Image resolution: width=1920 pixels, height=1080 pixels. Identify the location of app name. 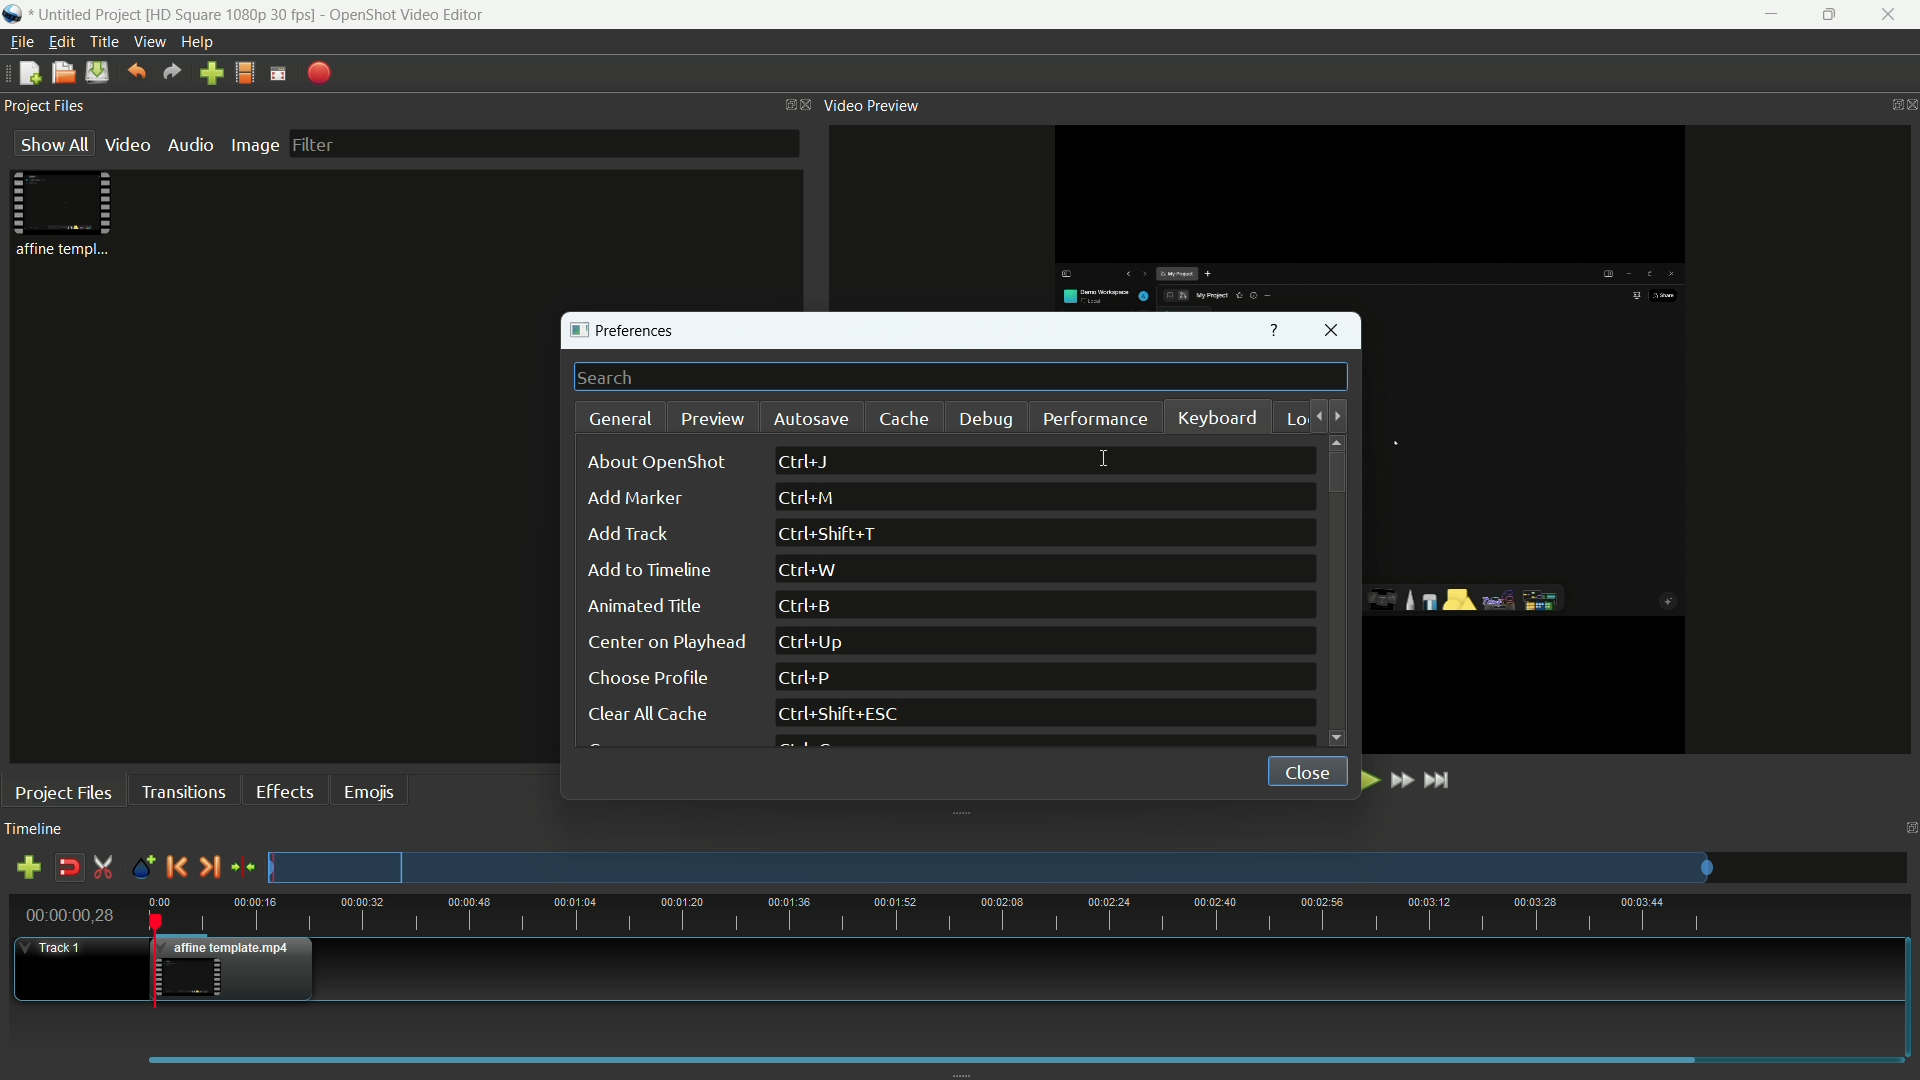
(406, 14).